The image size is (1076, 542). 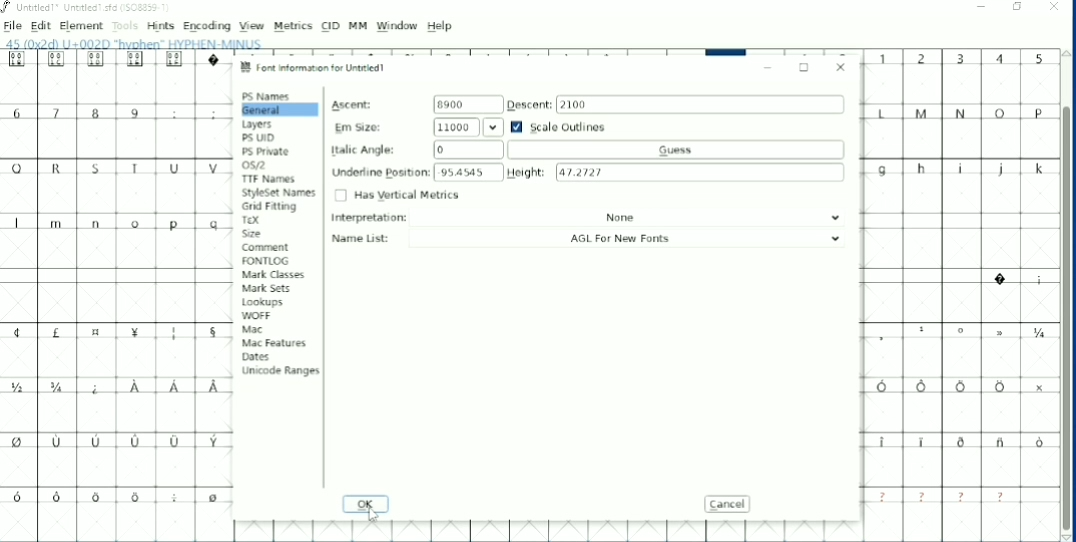 I want to click on Letter info, so click(x=141, y=43).